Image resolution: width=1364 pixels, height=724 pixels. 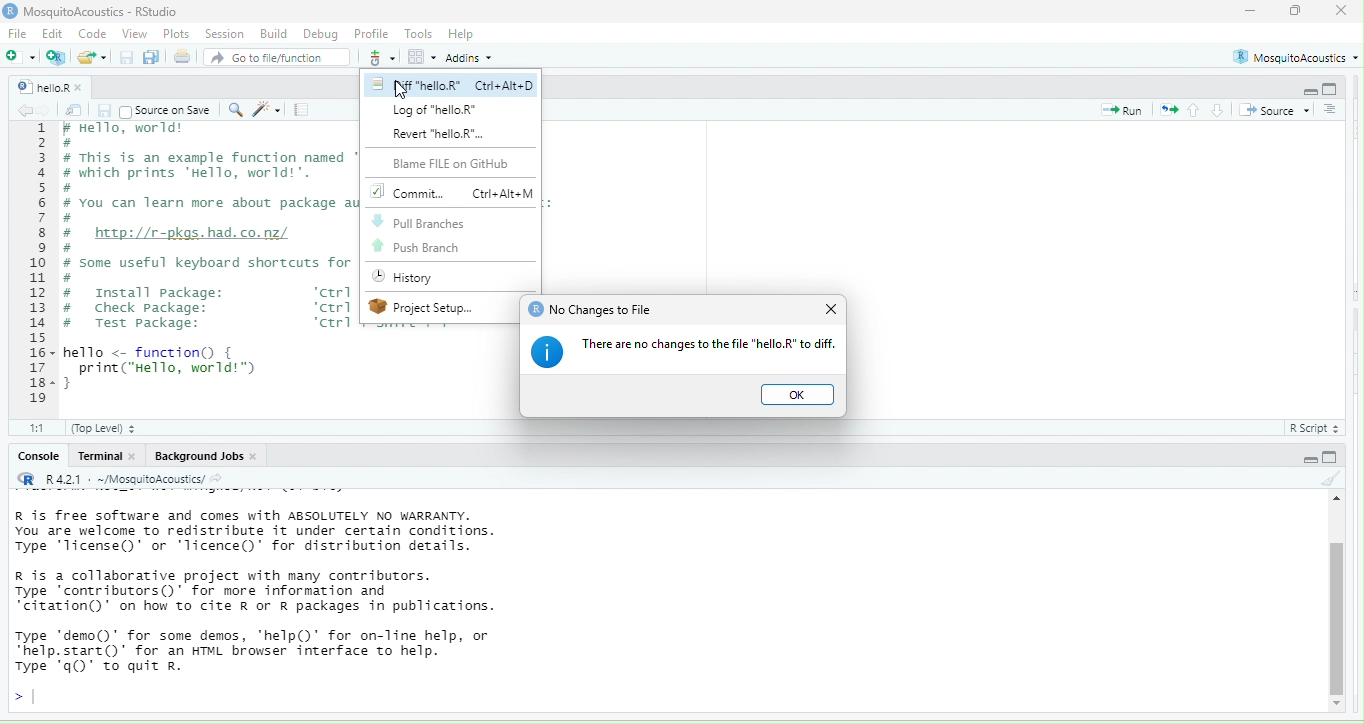 I want to click on  helloR, so click(x=43, y=86).